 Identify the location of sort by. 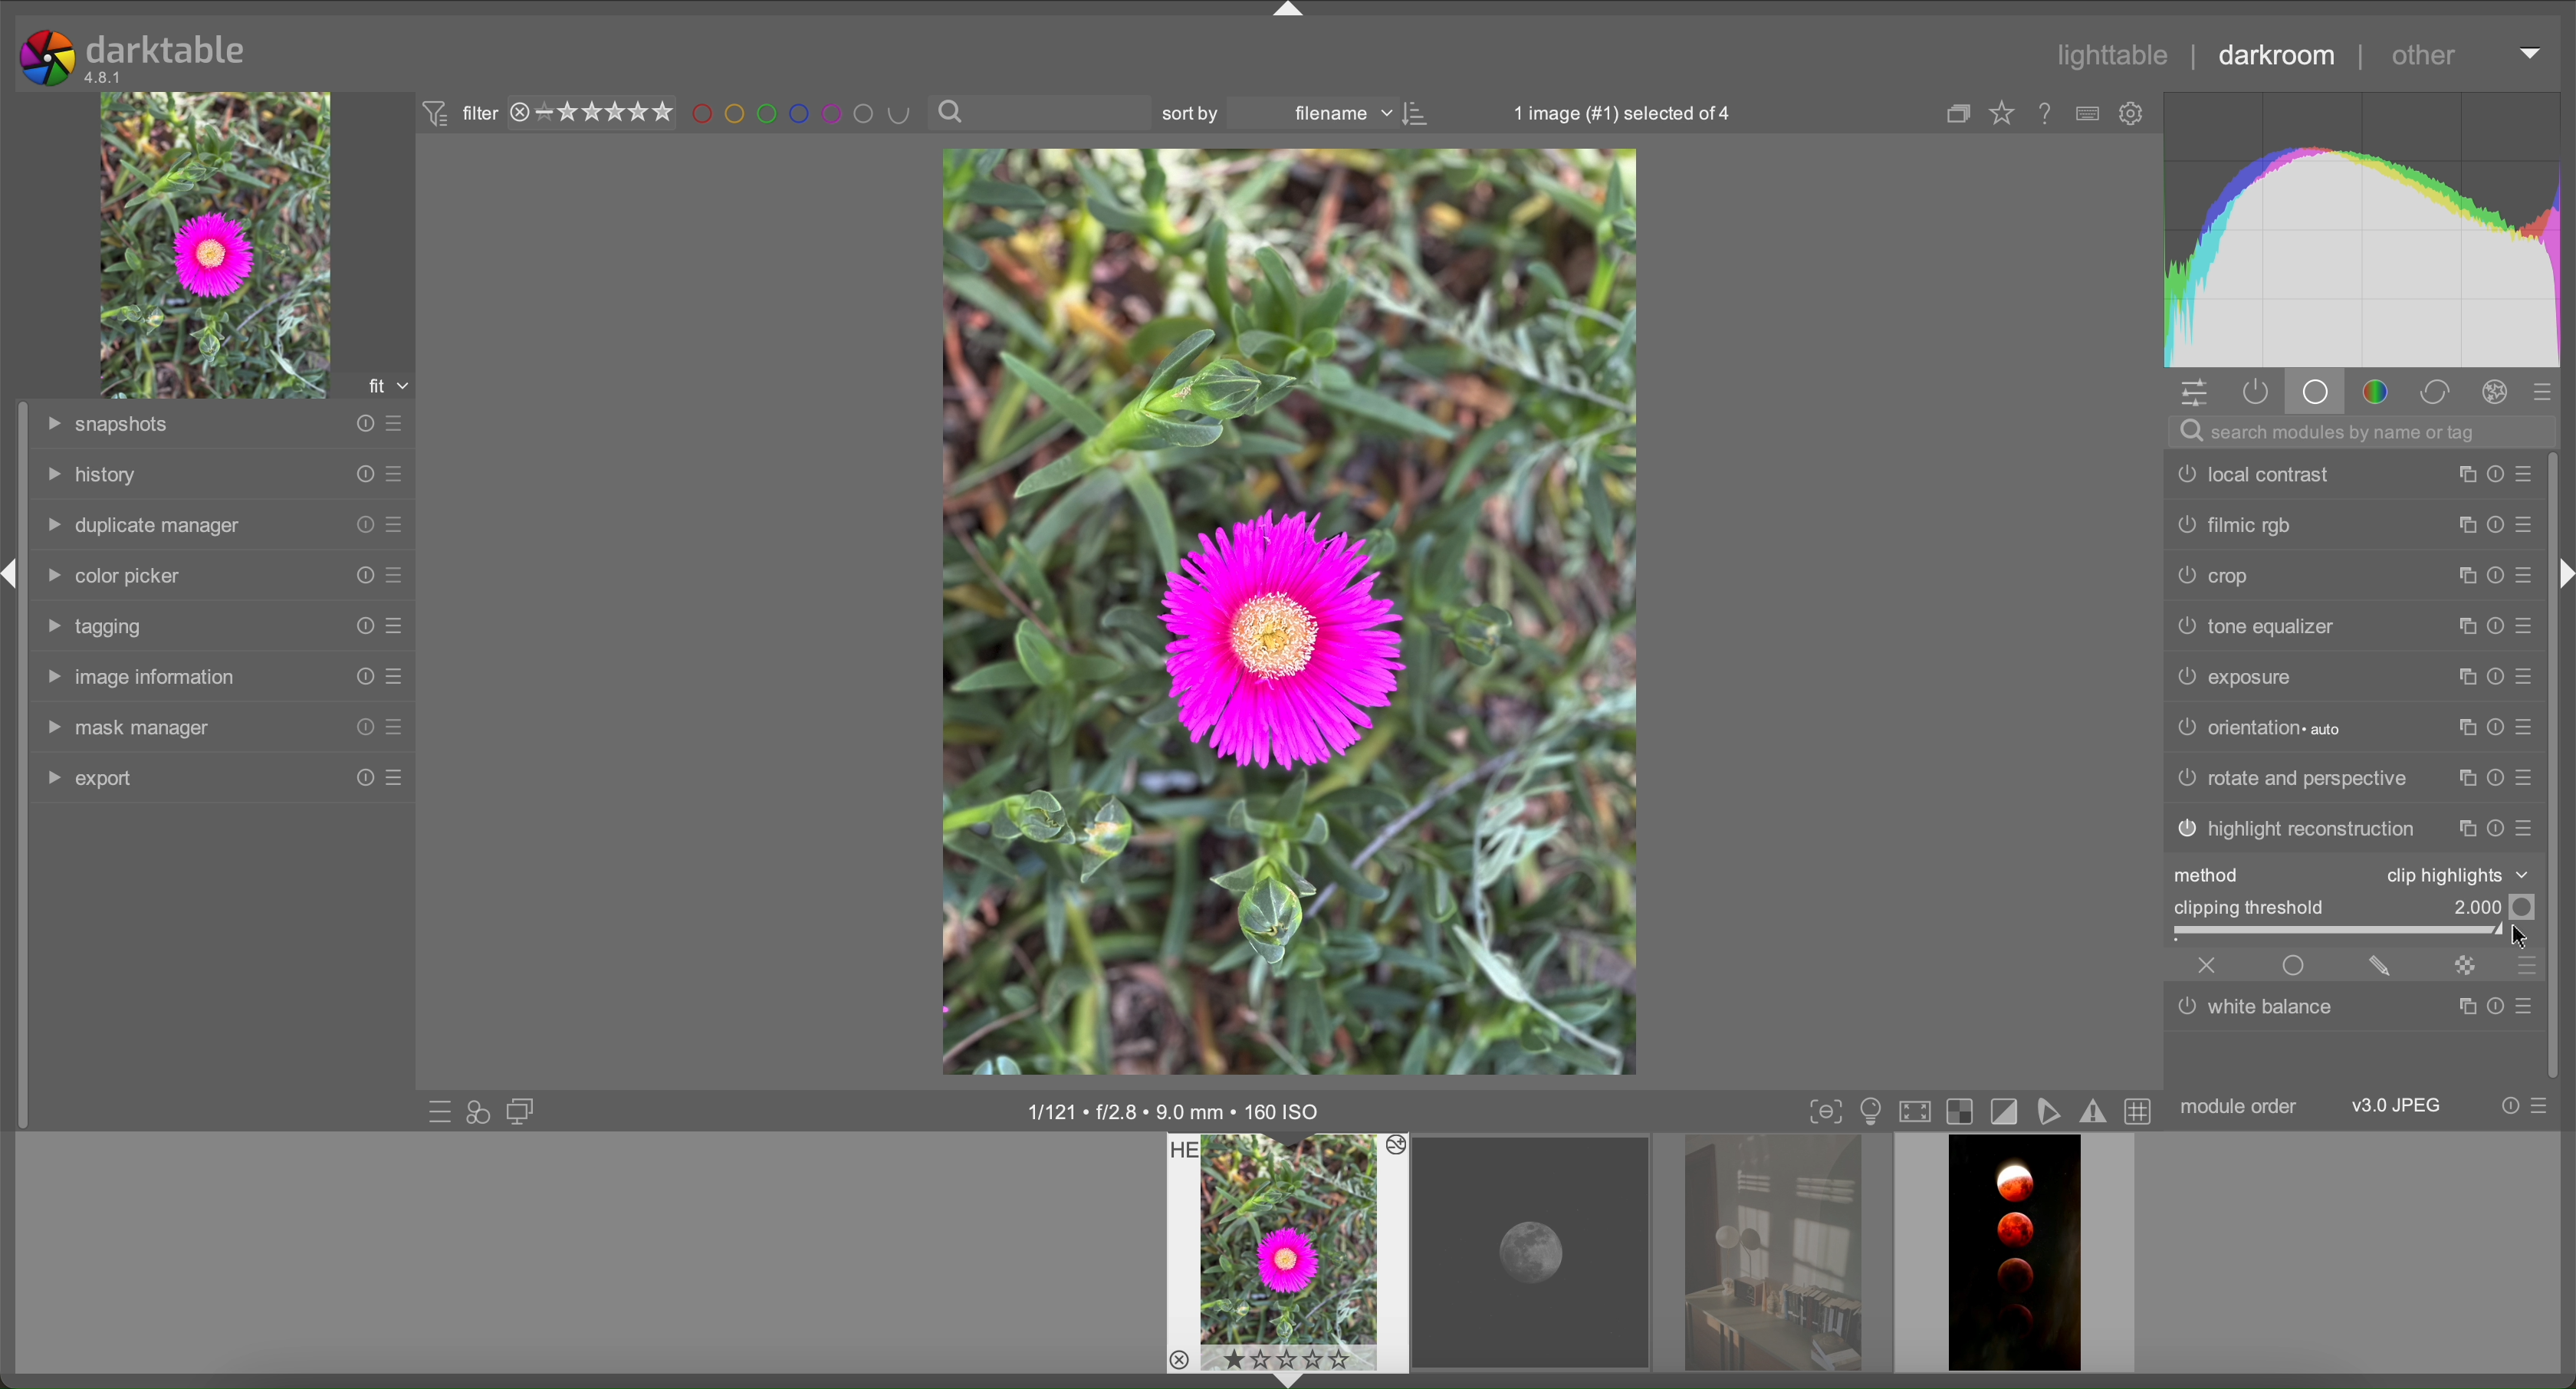
(1198, 113).